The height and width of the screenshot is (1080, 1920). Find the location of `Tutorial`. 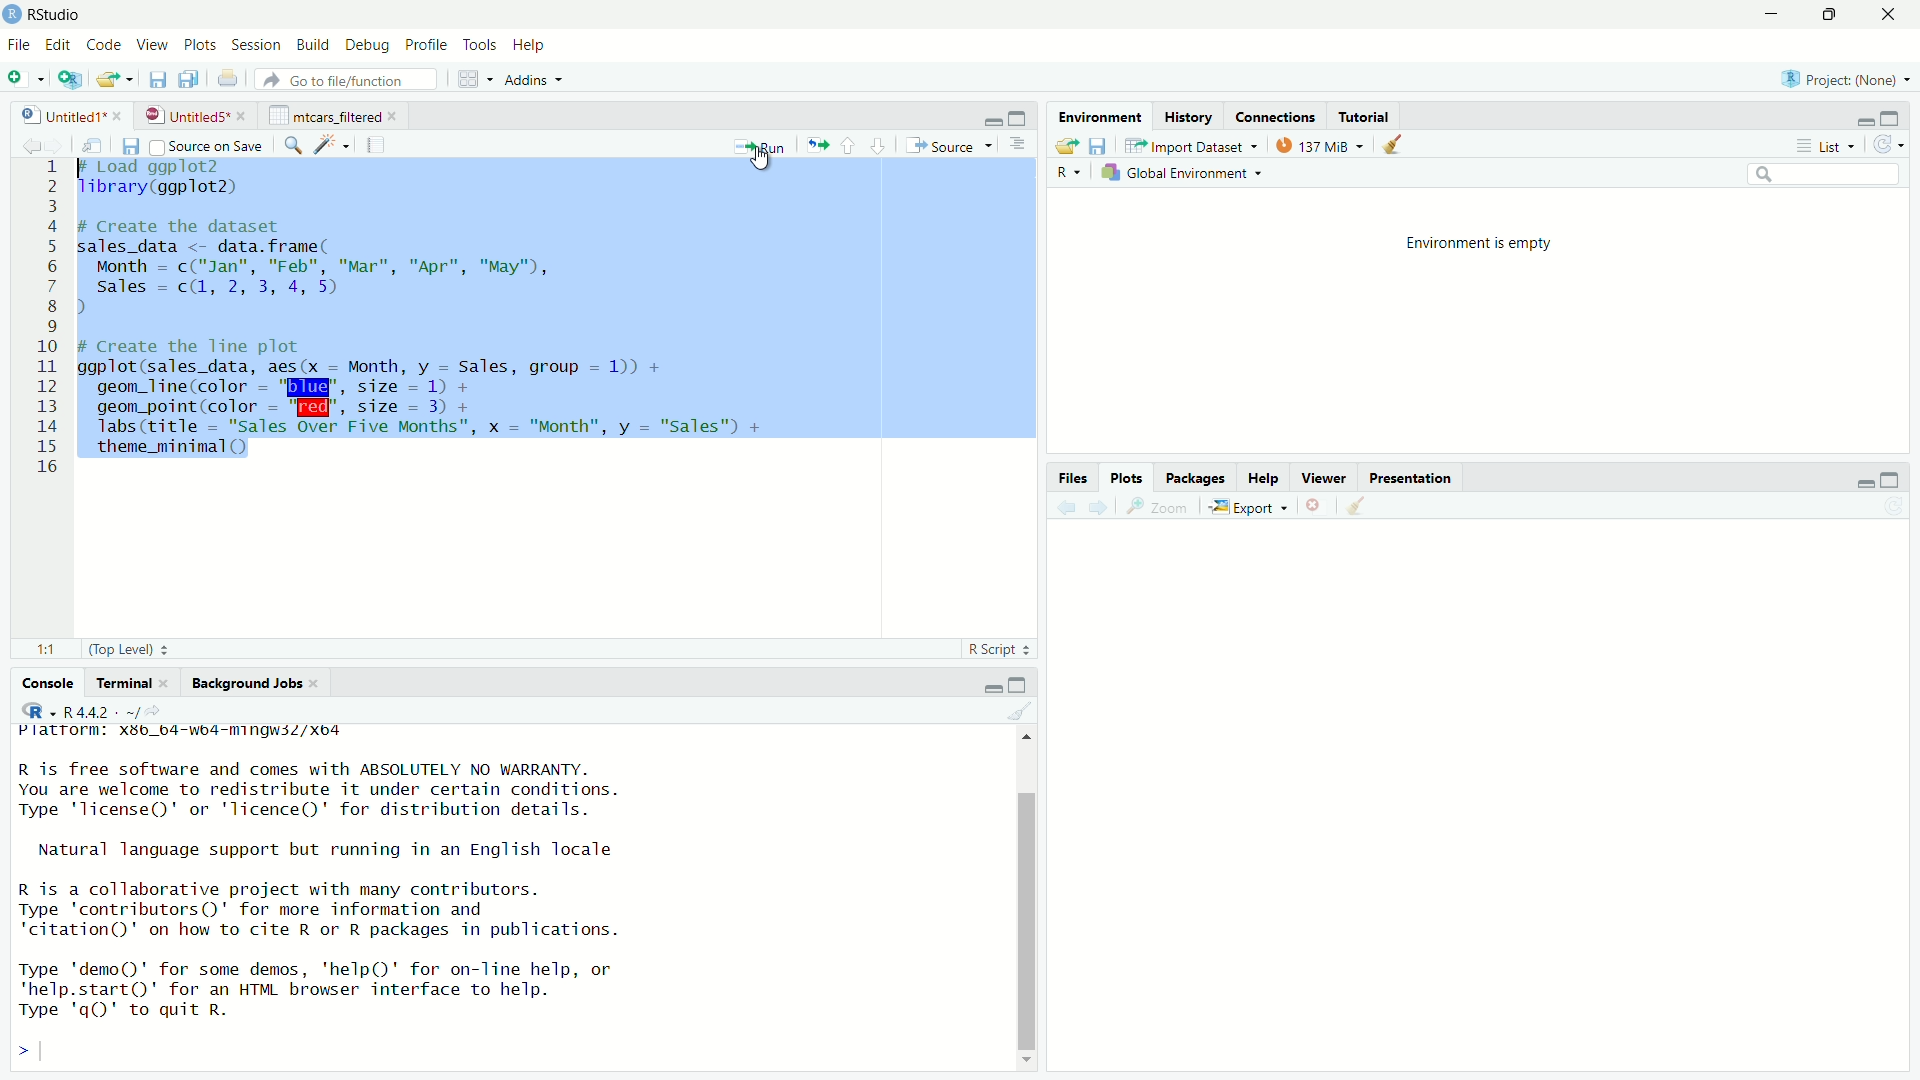

Tutorial is located at coordinates (1365, 117).